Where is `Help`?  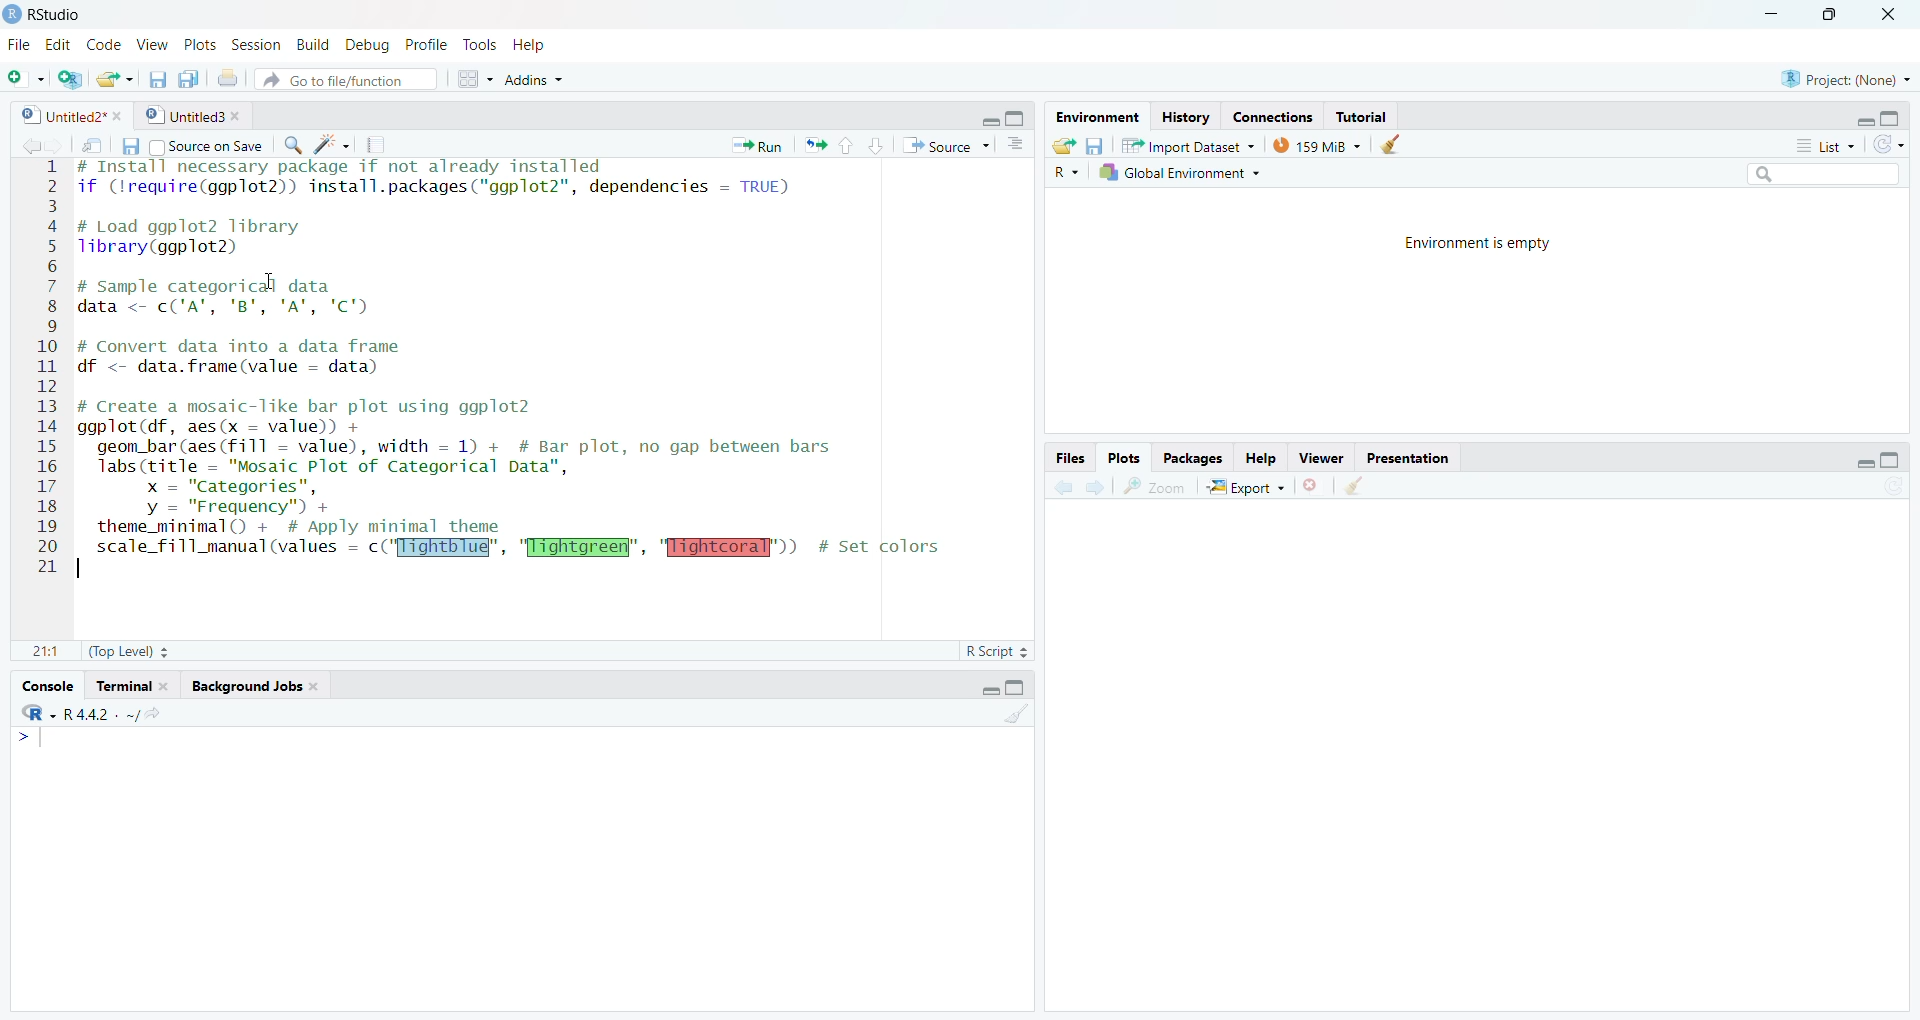
Help is located at coordinates (531, 45).